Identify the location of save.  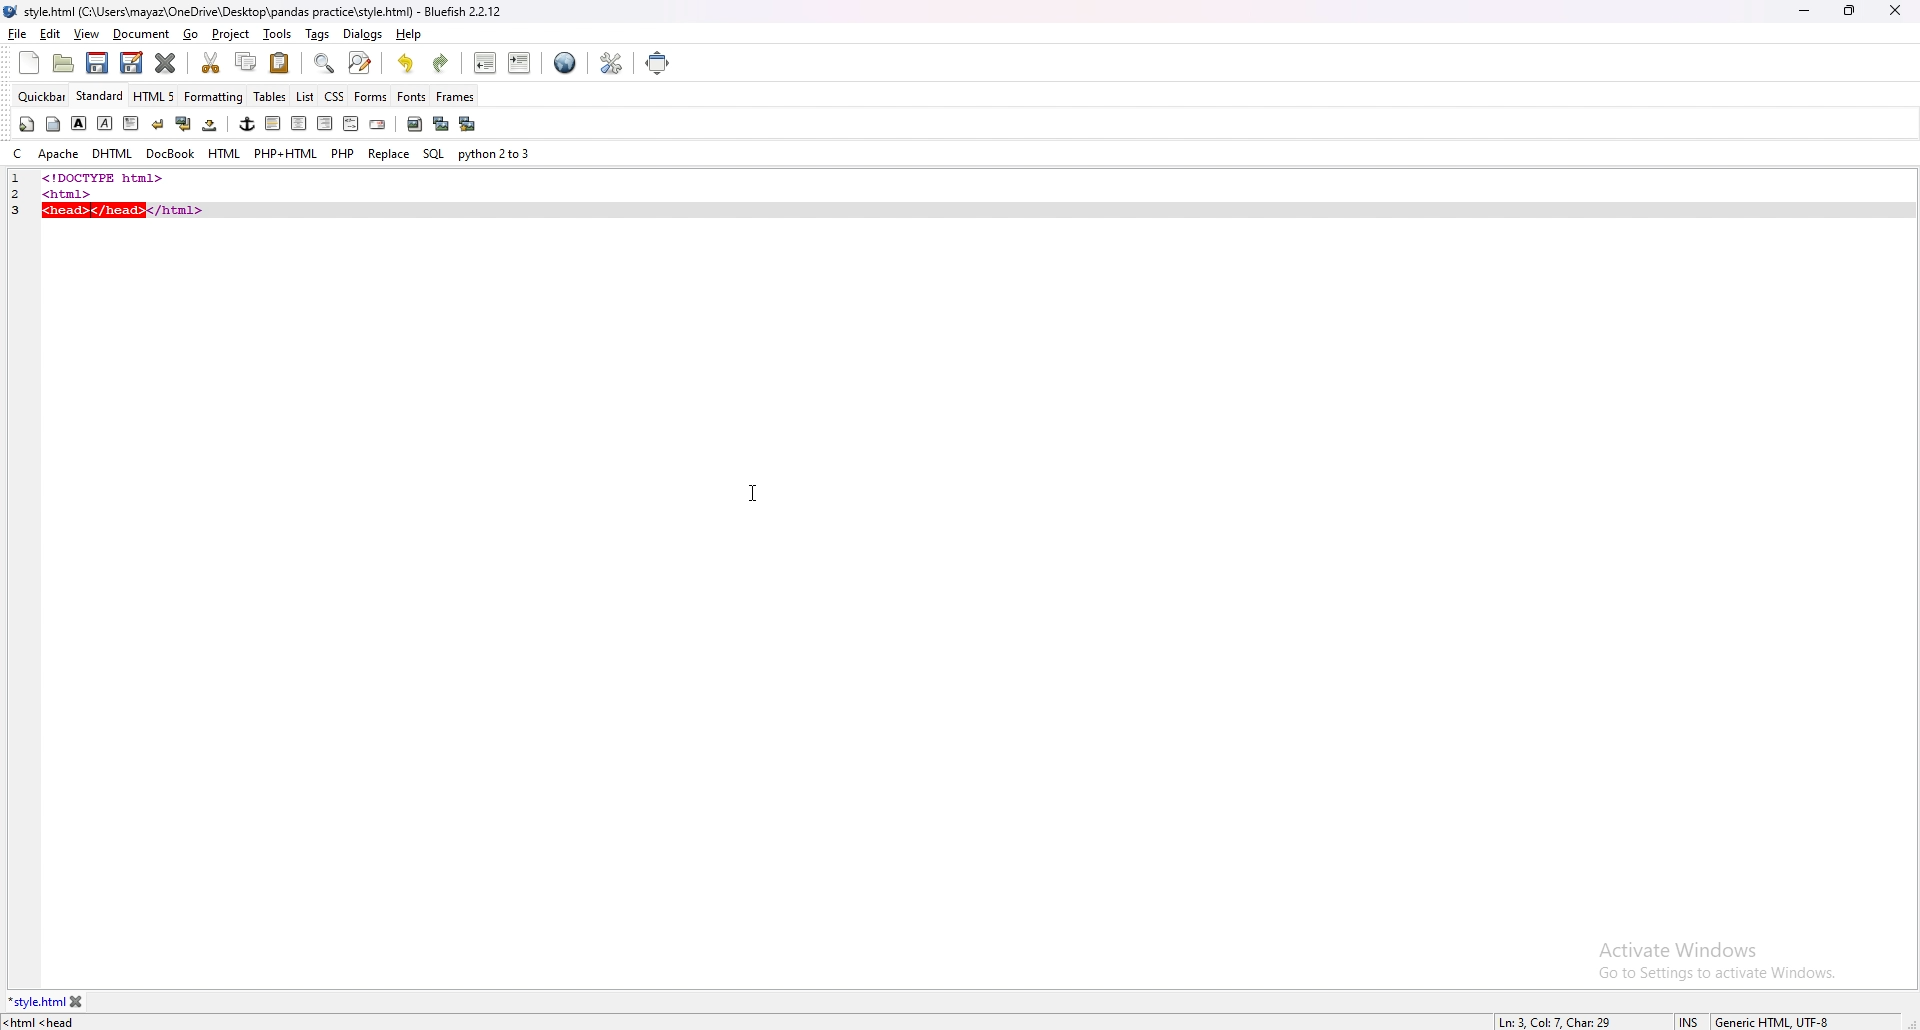
(98, 63).